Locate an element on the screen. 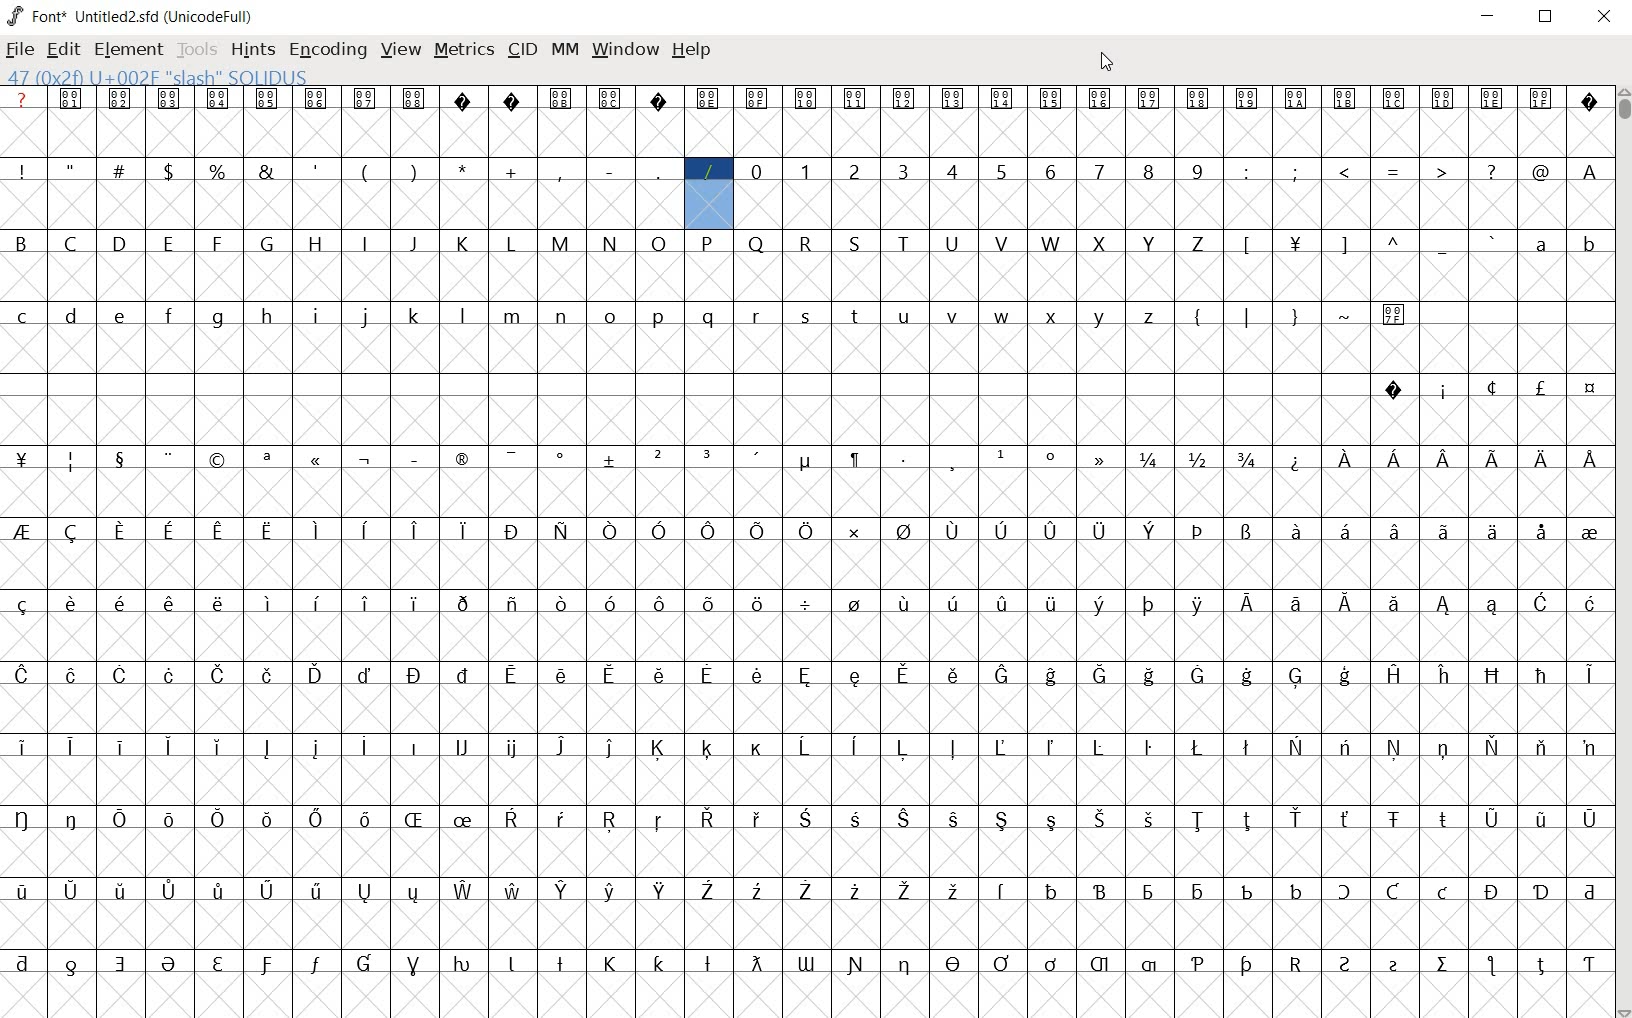  glyph is located at coordinates (855, 244).